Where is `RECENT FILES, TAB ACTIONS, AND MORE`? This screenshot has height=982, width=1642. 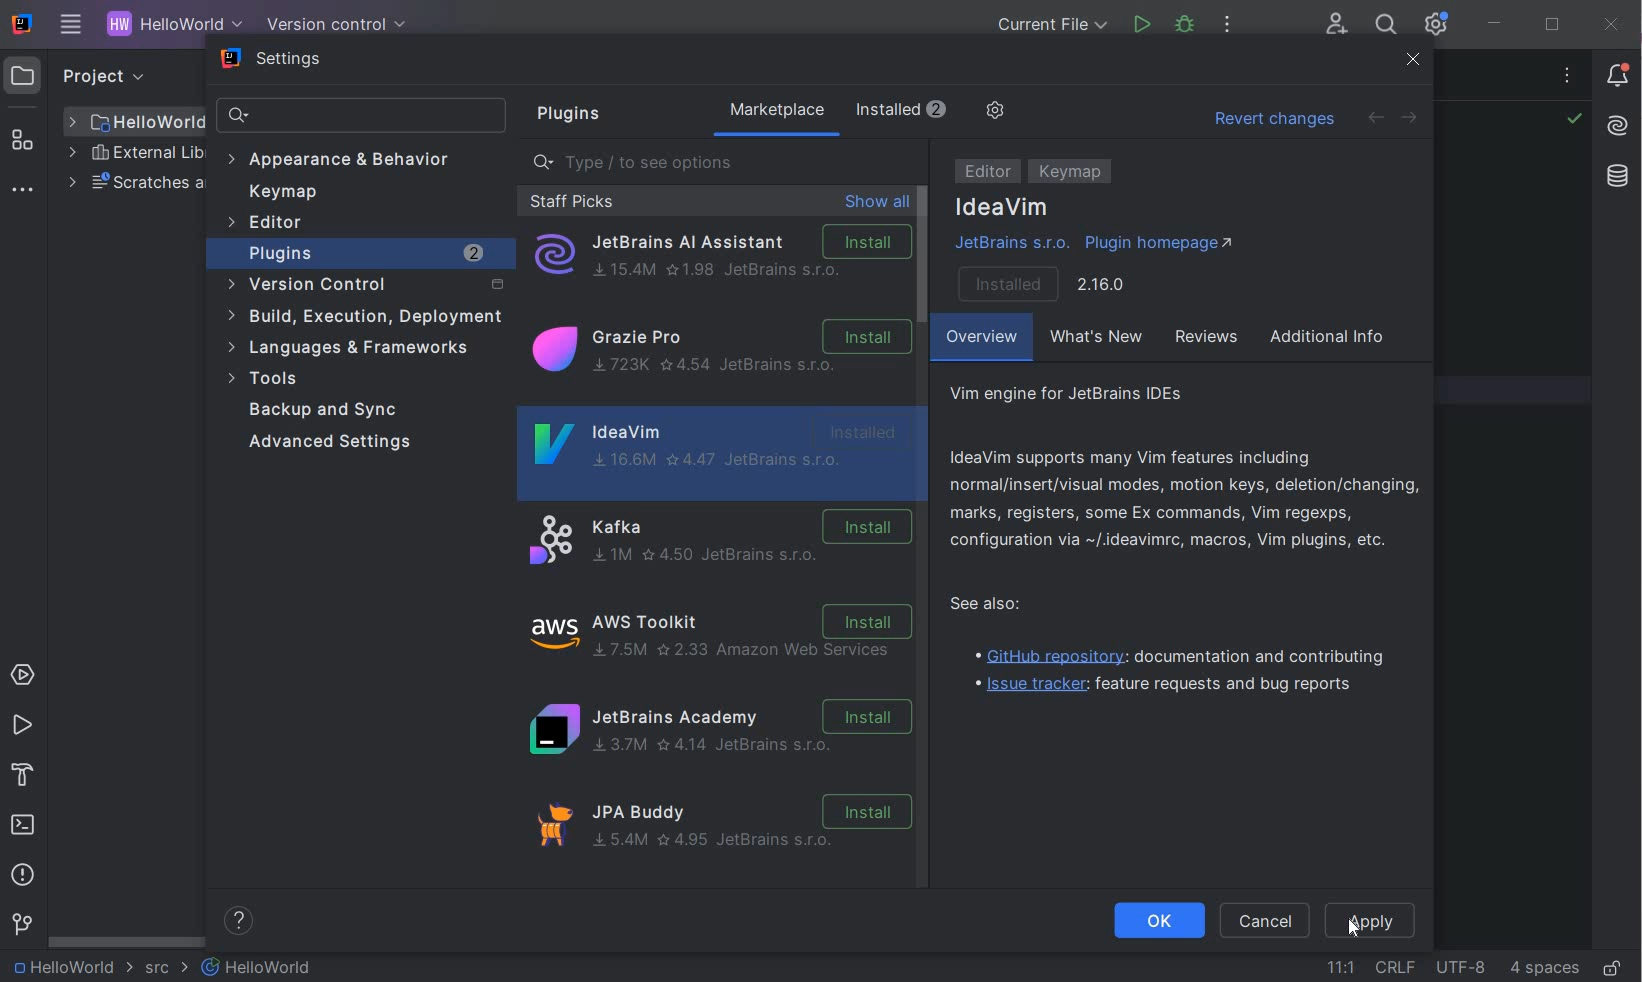
RECENT FILES, TAB ACTIONS, AND MORE is located at coordinates (1570, 78).